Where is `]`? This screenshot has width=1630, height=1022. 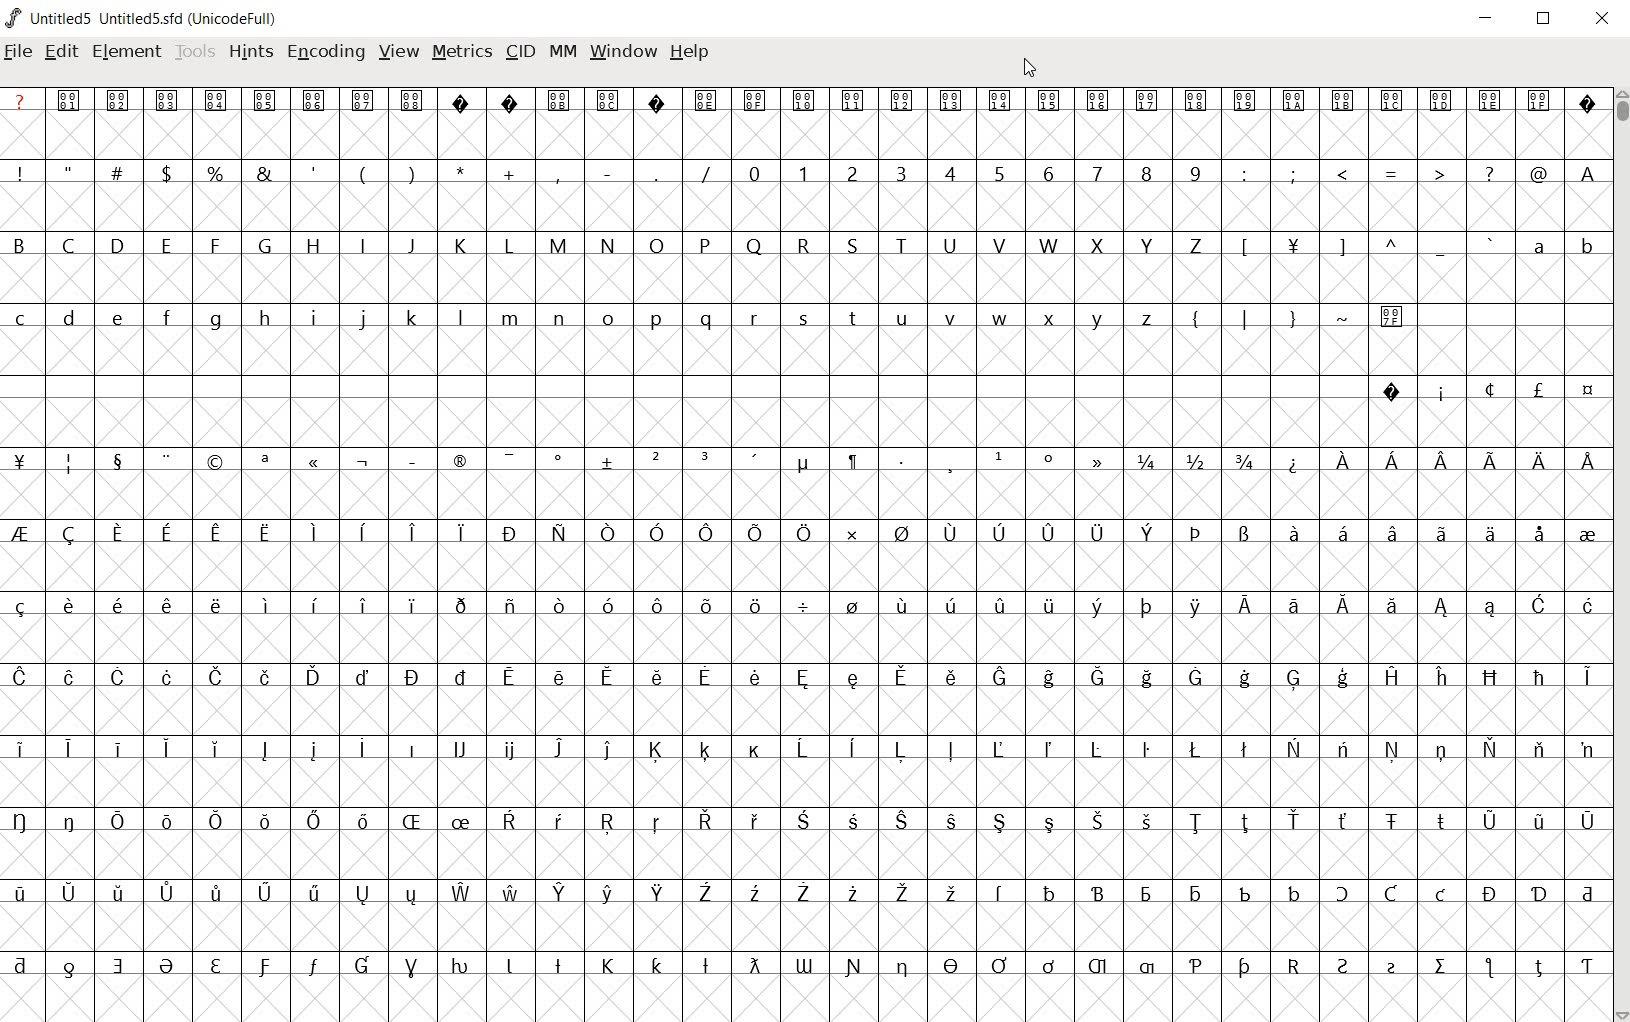
] is located at coordinates (1343, 245).